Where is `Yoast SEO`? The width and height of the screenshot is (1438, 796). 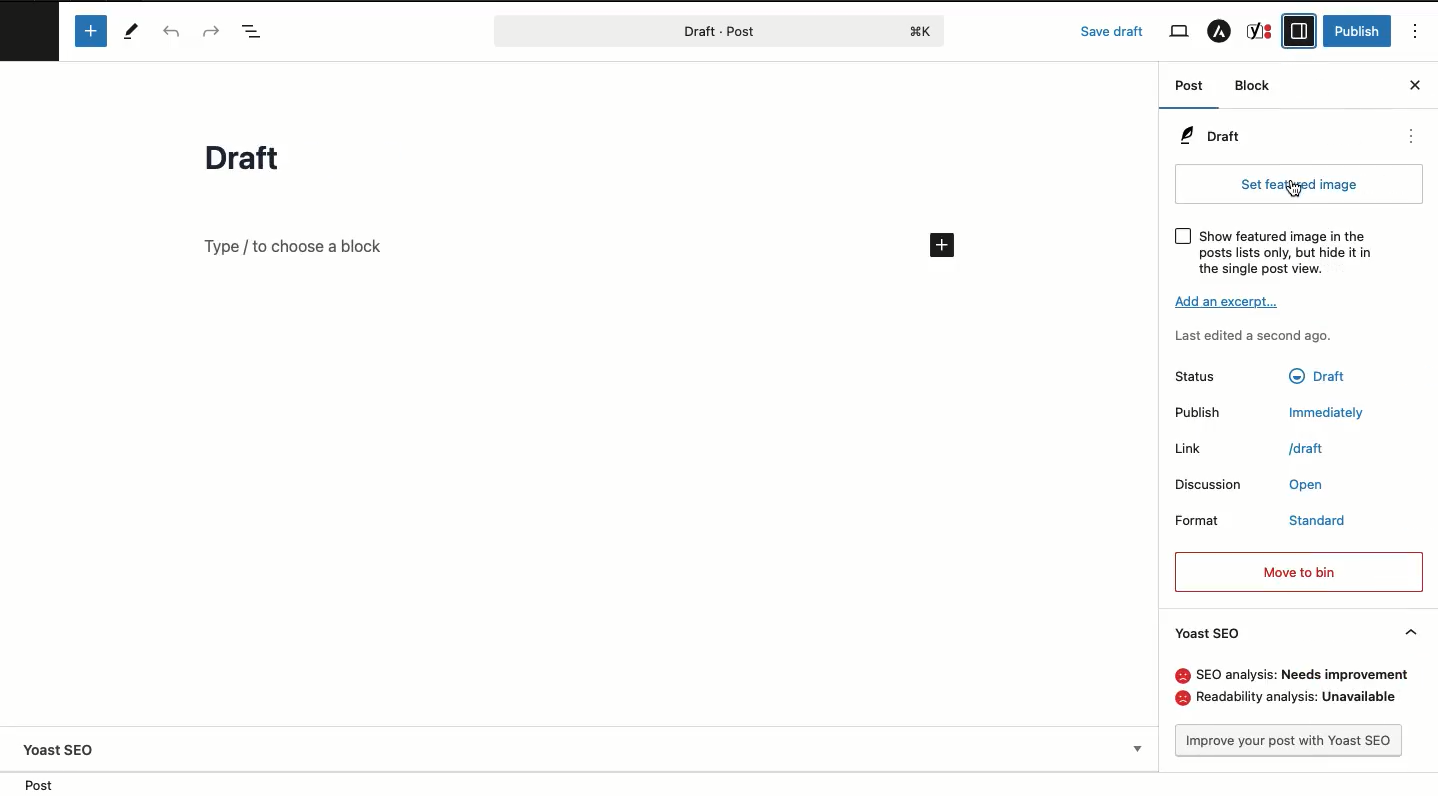 Yoast SEO is located at coordinates (1300, 632).